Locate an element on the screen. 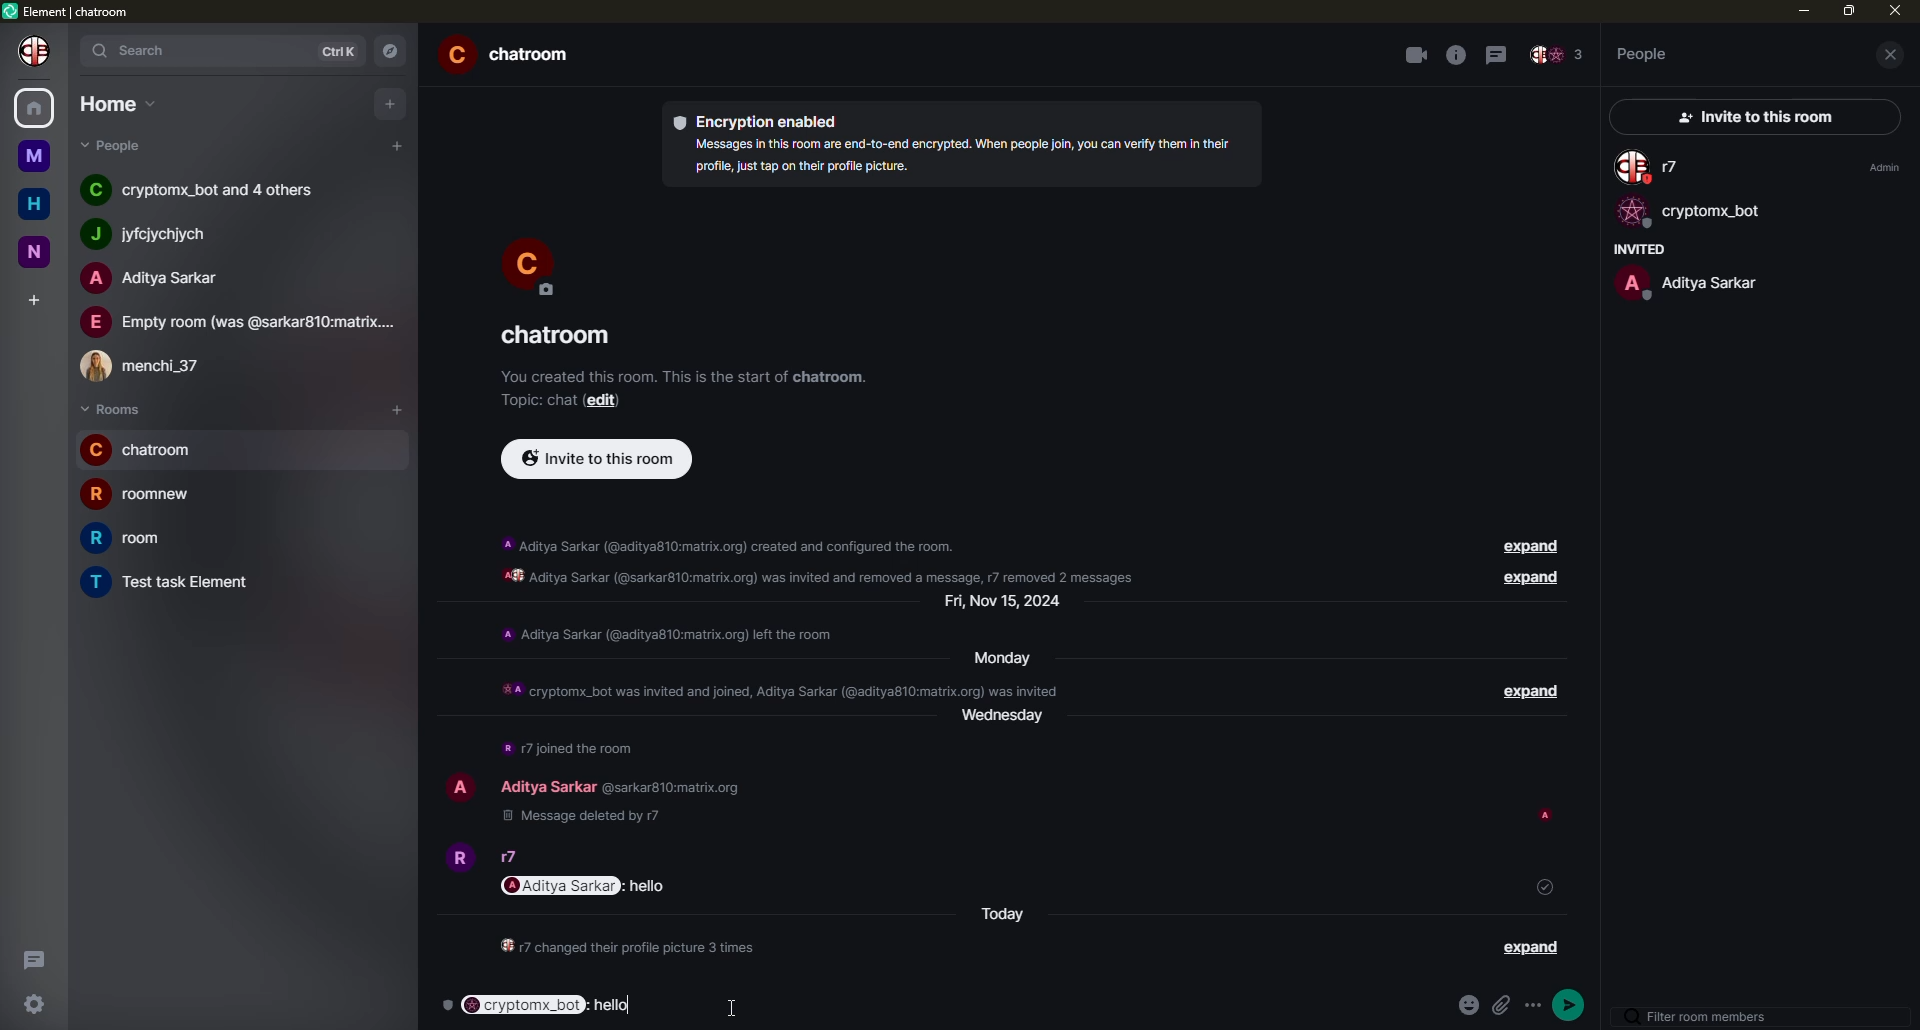 Image resolution: width=1920 pixels, height=1030 pixels. threads is located at coordinates (30, 958).